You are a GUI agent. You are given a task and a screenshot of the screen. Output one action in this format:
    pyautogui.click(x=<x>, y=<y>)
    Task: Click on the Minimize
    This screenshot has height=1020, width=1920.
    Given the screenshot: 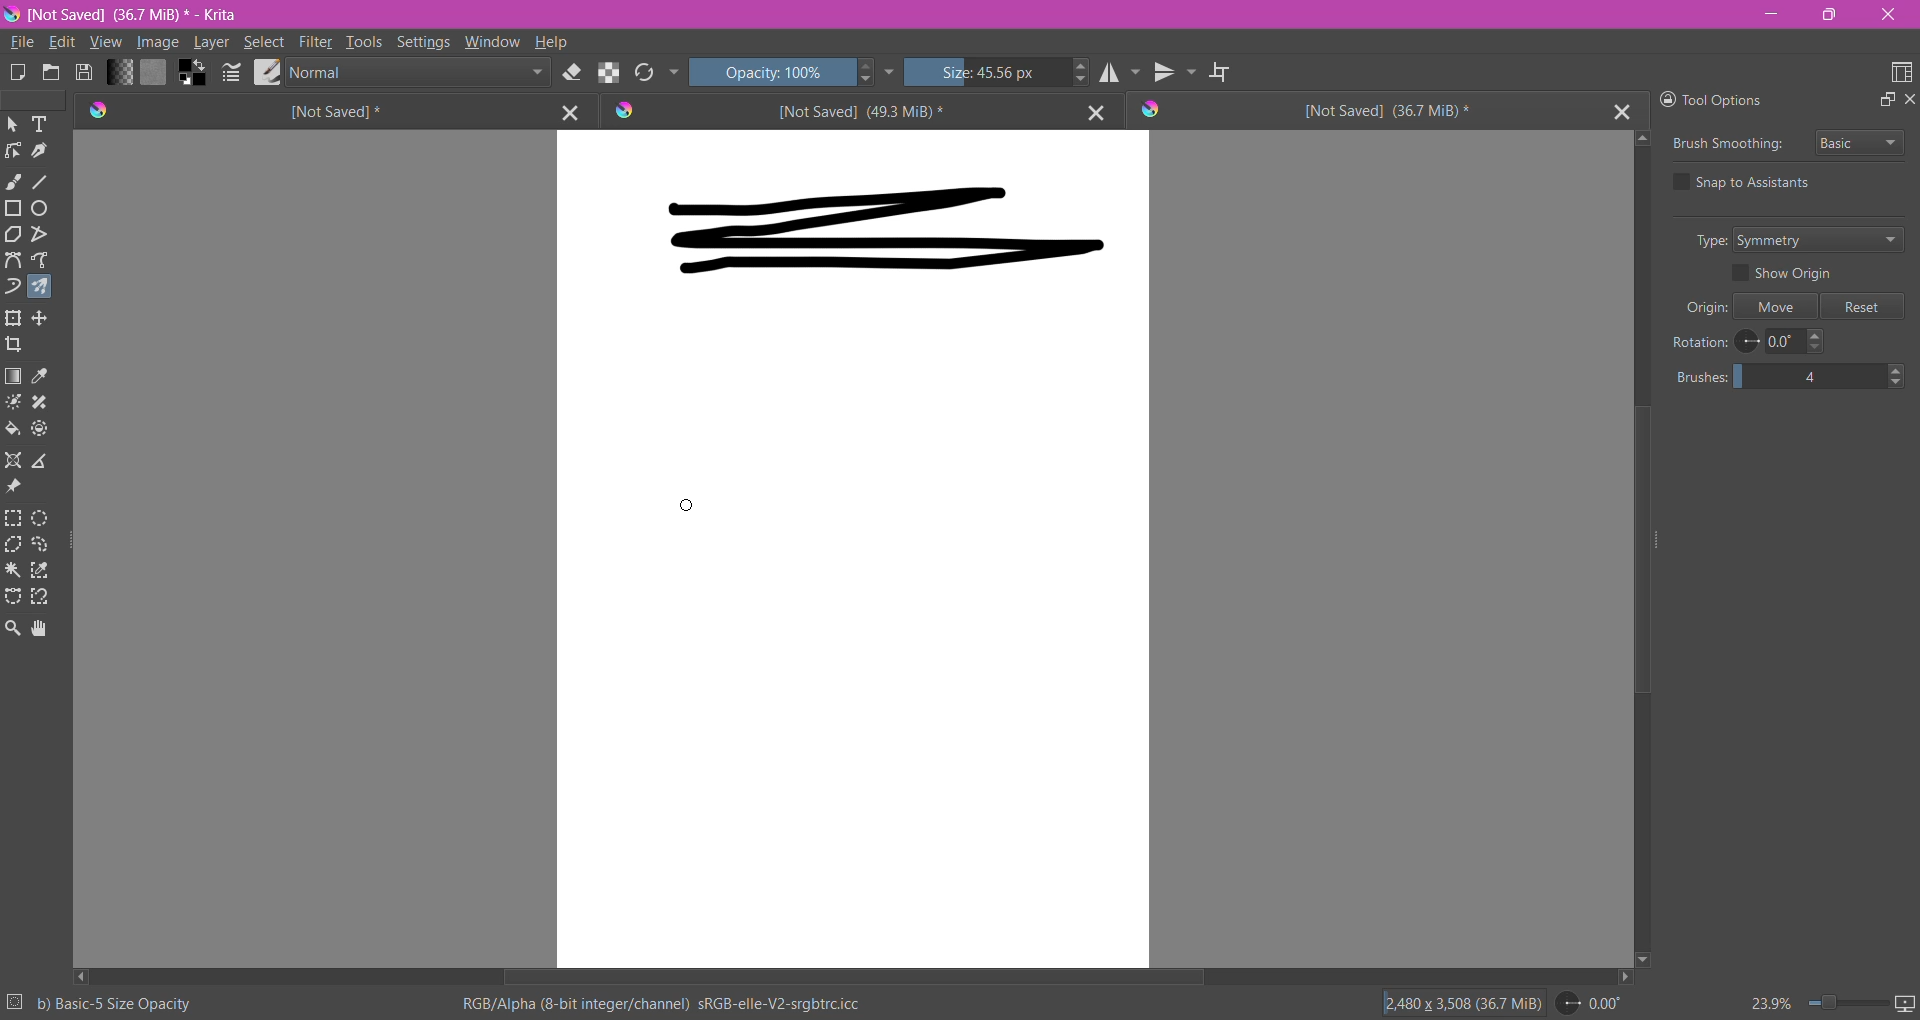 What is the action you would take?
    pyautogui.click(x=1770, y=13)
    